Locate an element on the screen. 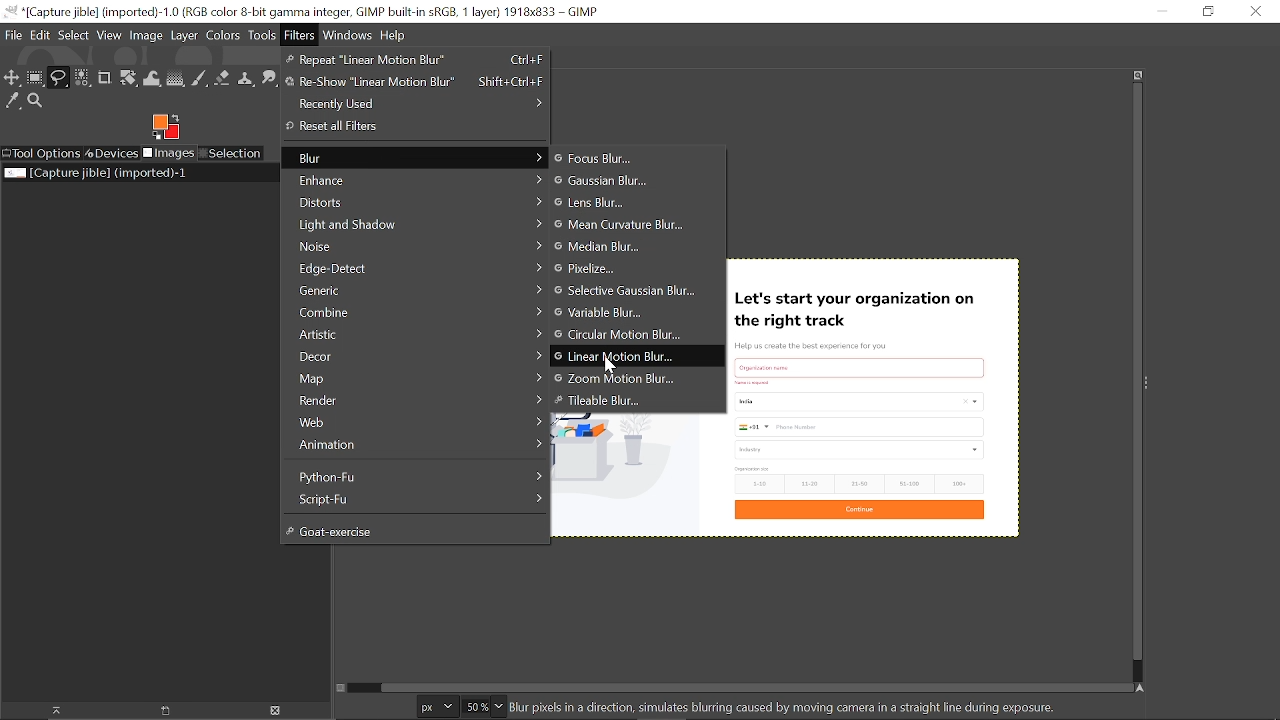 The image size is (1280, 720). restore down is located at coordinates (1207, 11).